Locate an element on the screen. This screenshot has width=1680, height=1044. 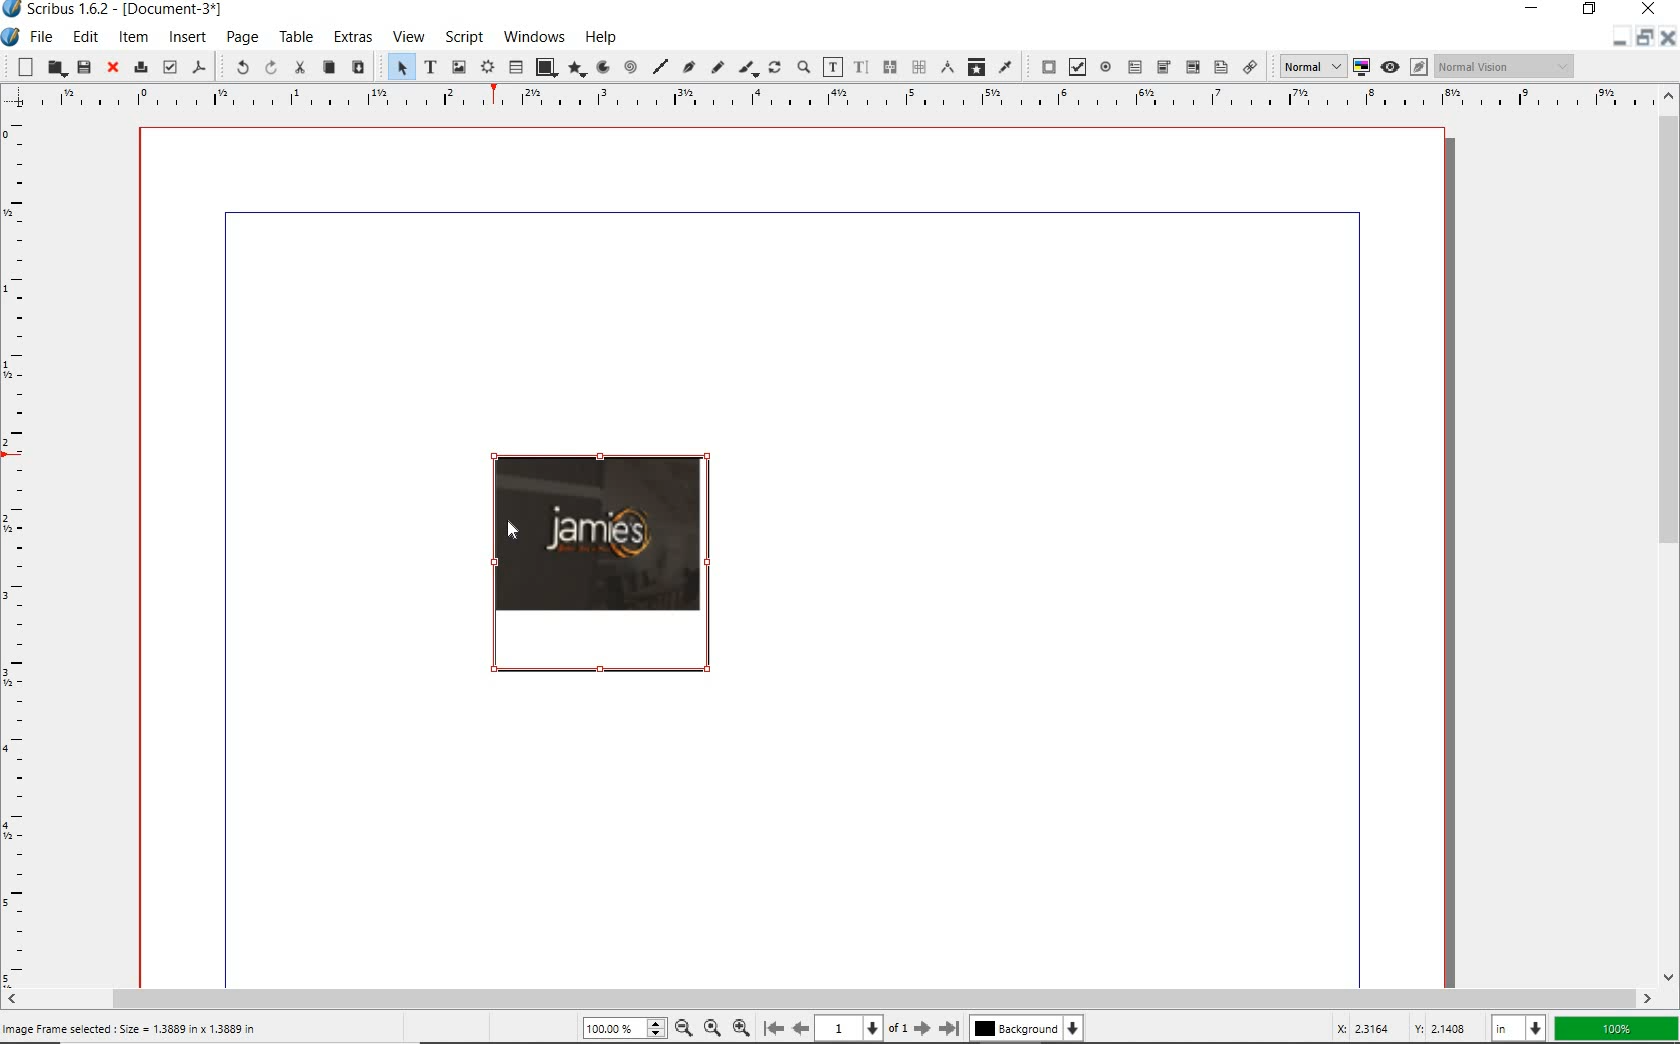
unlink text frames is located at coordinates (913, 68).